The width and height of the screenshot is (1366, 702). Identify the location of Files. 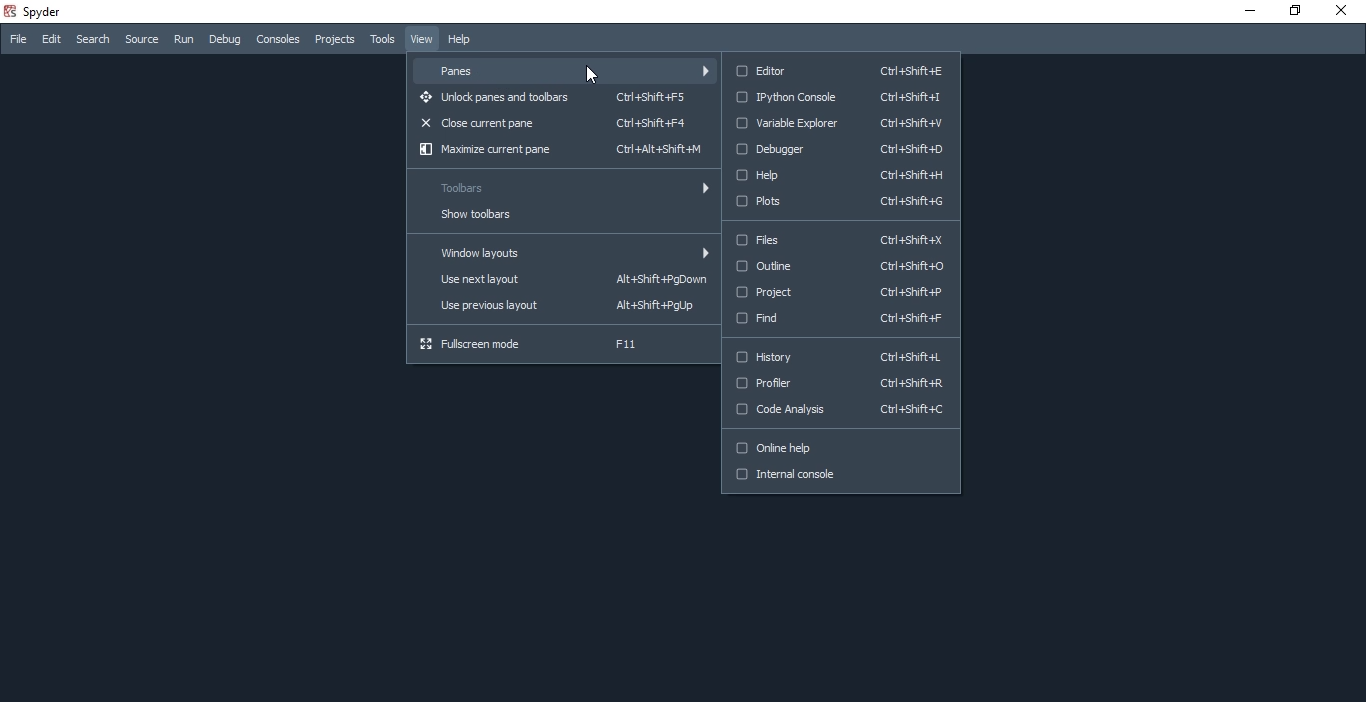
(842, 241).